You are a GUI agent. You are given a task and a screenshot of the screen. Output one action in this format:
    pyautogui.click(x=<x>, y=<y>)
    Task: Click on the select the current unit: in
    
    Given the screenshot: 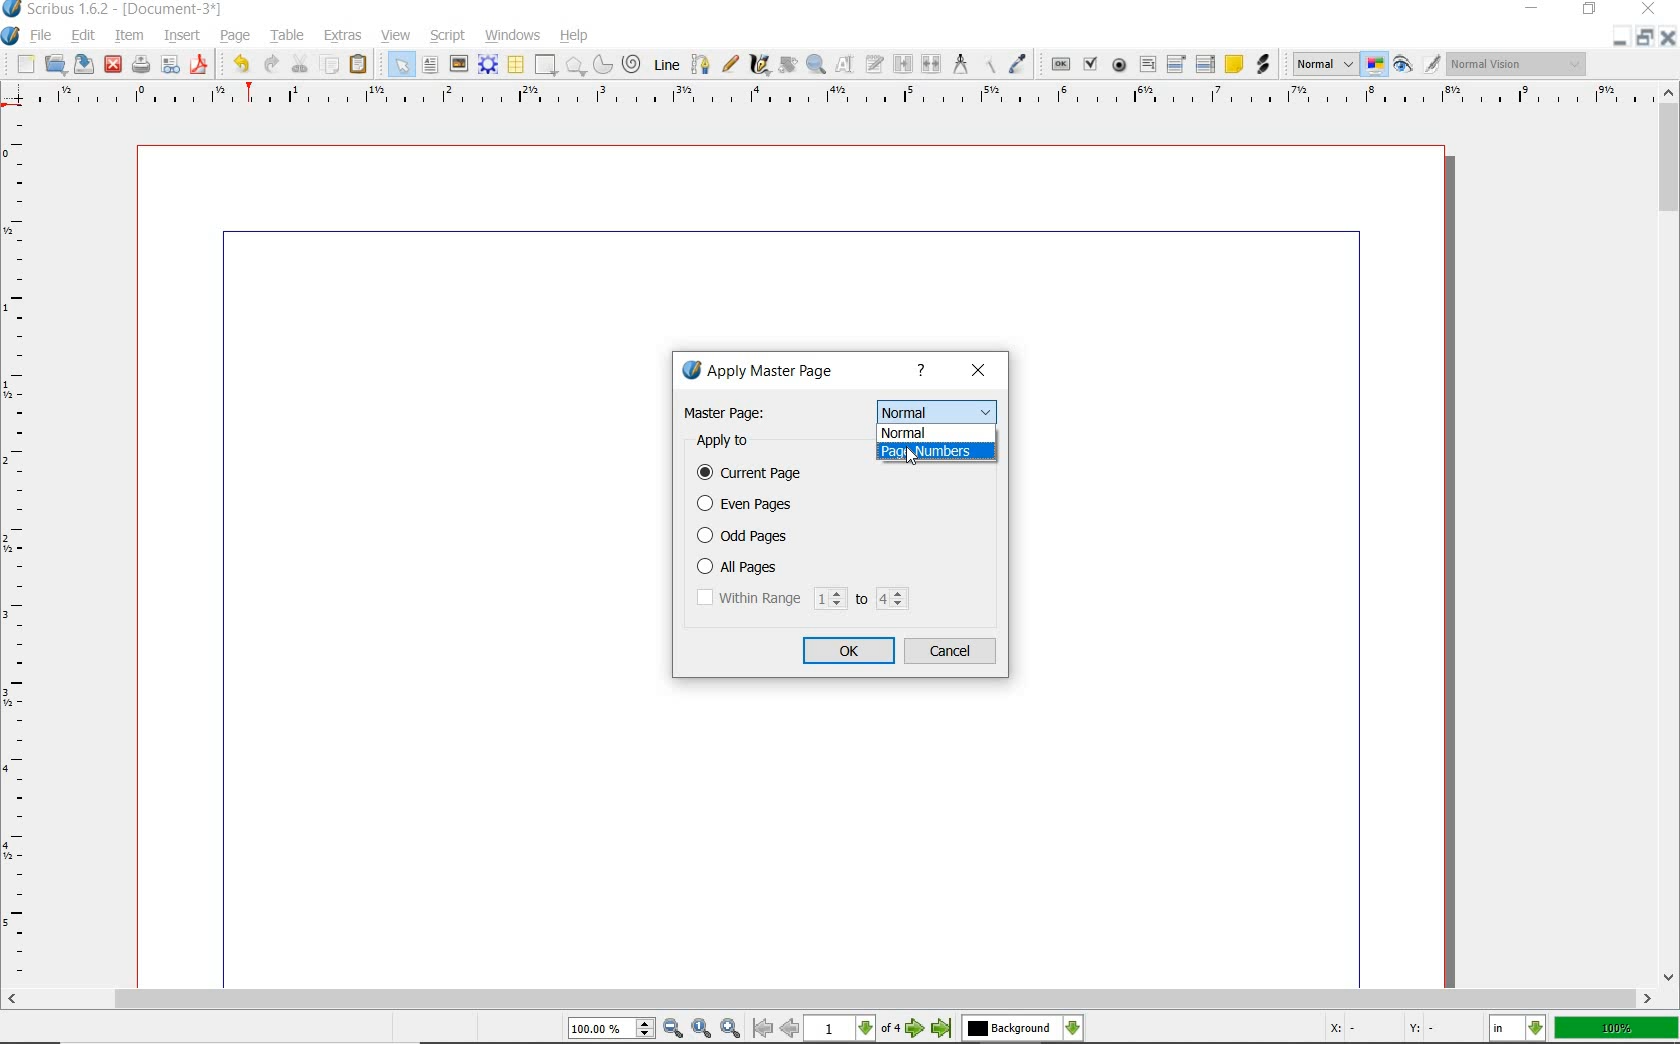 What is the action you would take?
    pyautogui.click(x=1517, y=1028)
    